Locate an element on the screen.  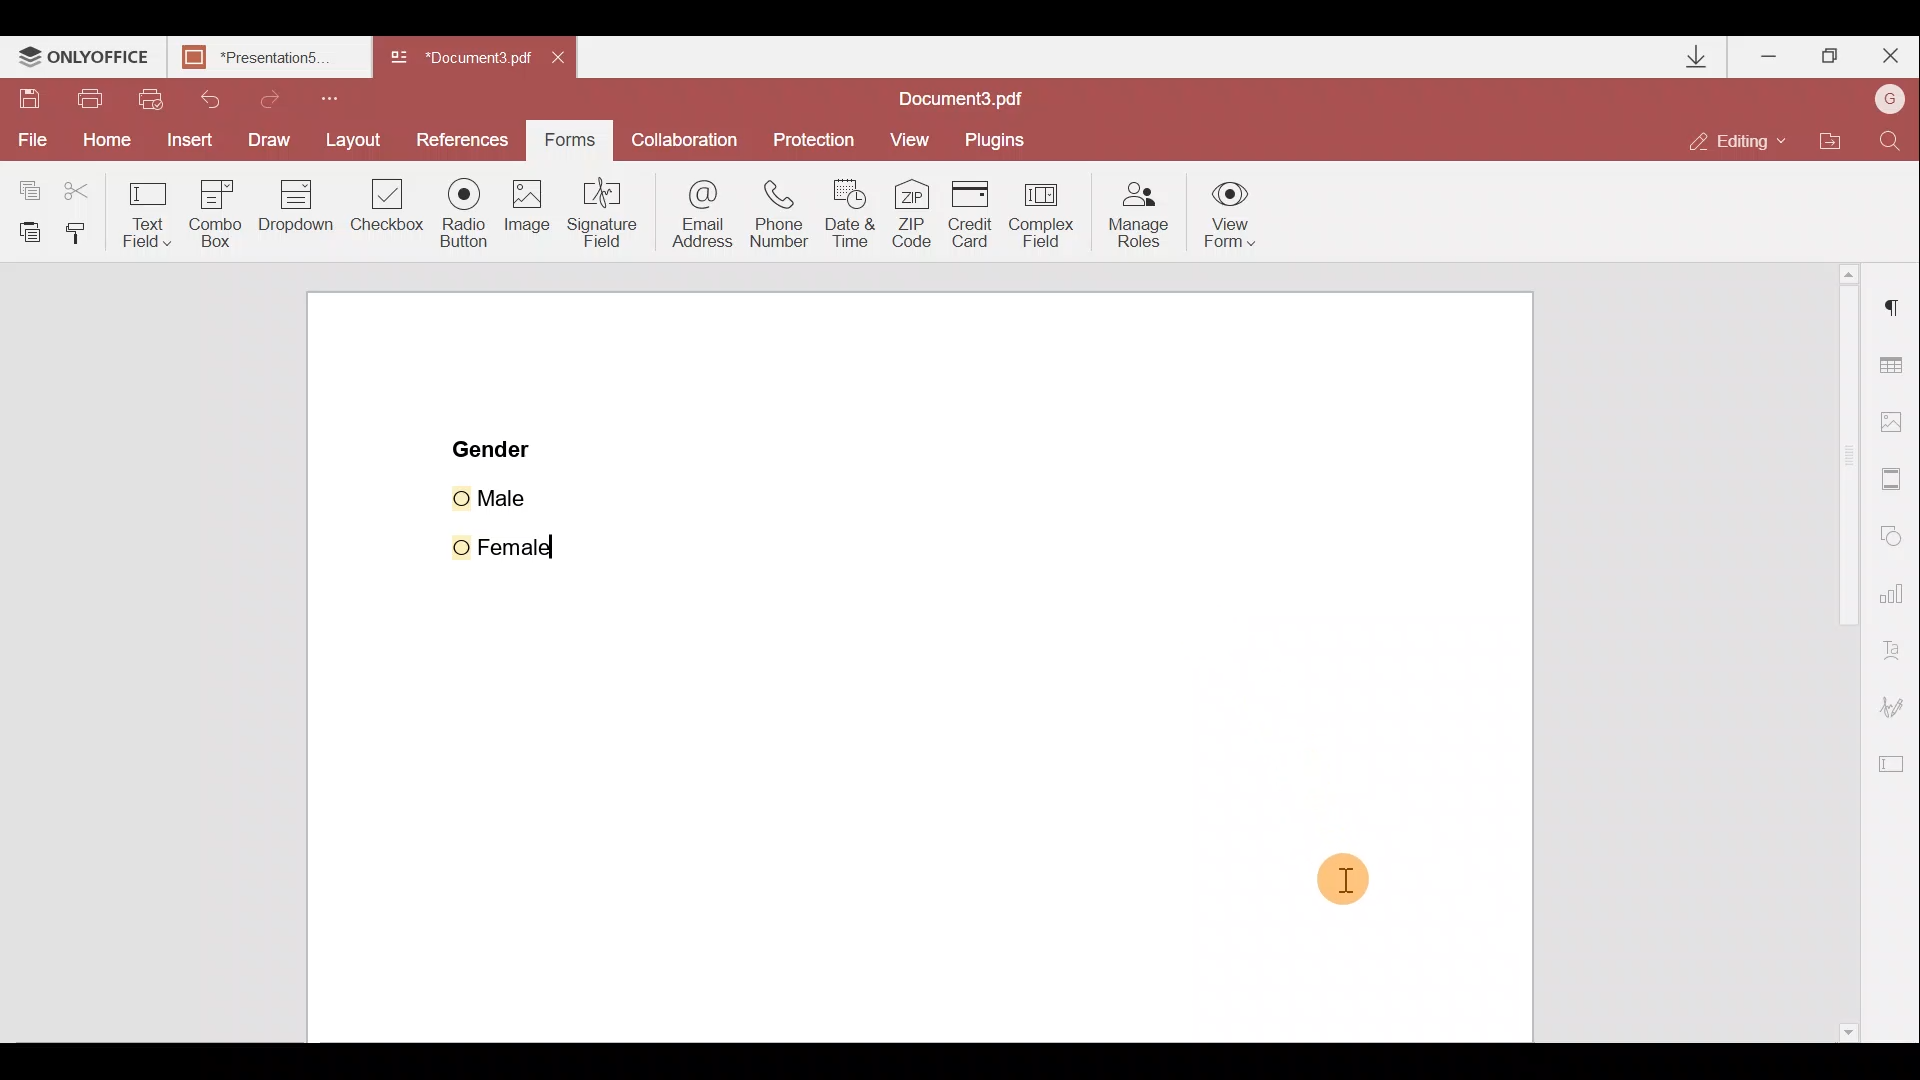
References is located at coordinates (464, 139).